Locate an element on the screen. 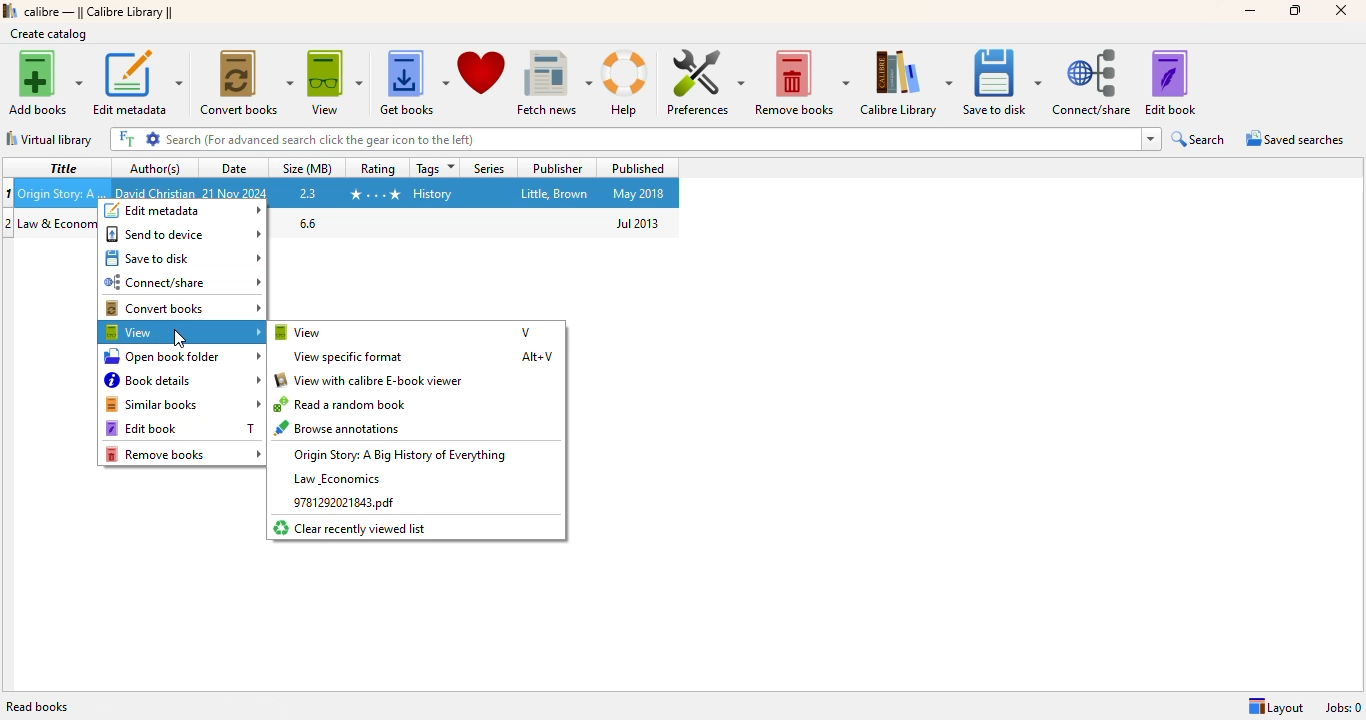 The image size is (1366, 720). donate to support calibre is located at coordinates (482, 73).